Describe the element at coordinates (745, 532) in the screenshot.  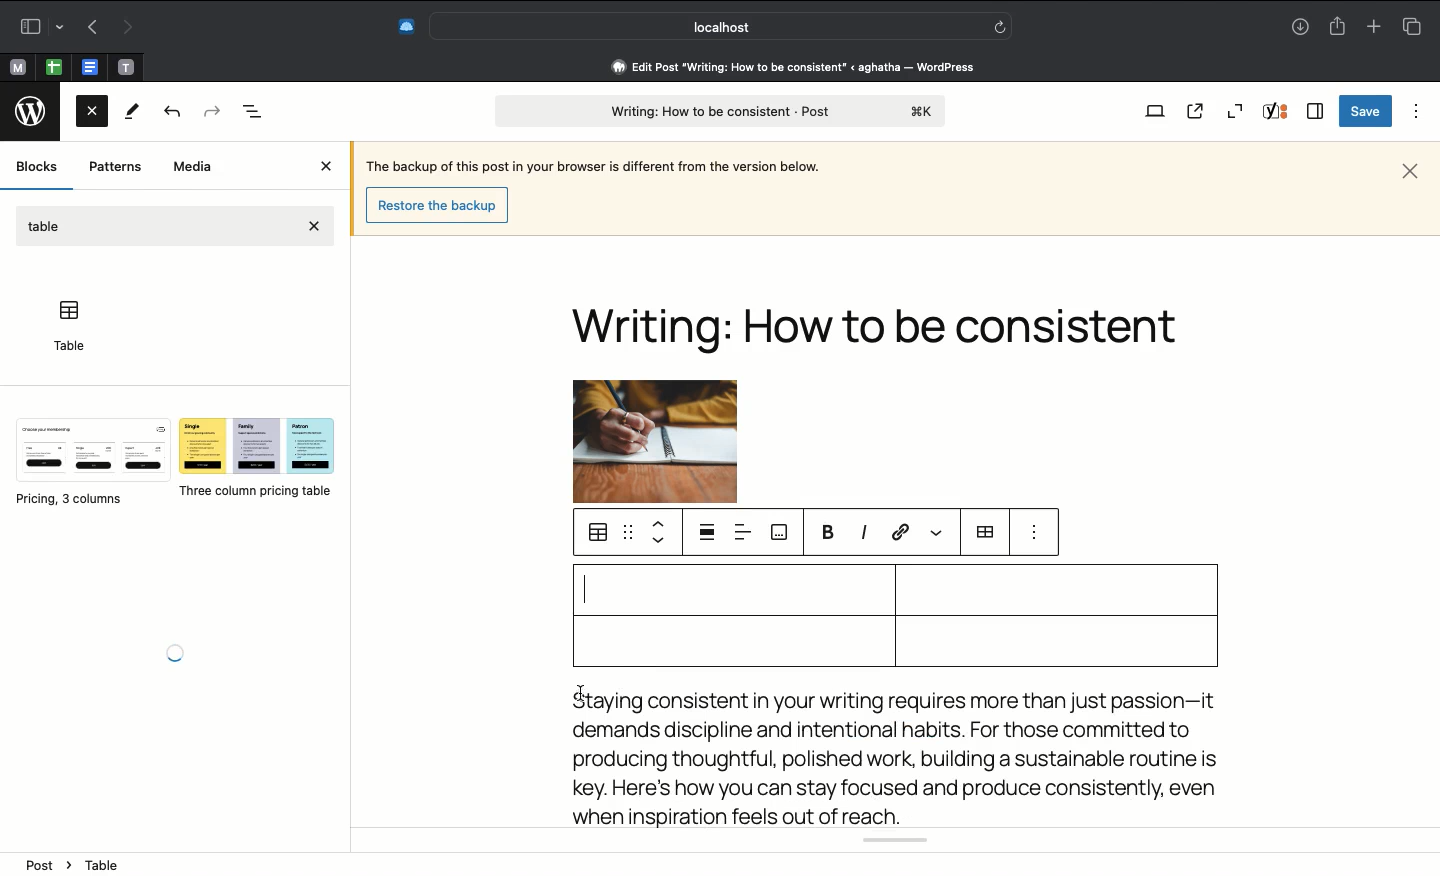
I see `left align` at that location.